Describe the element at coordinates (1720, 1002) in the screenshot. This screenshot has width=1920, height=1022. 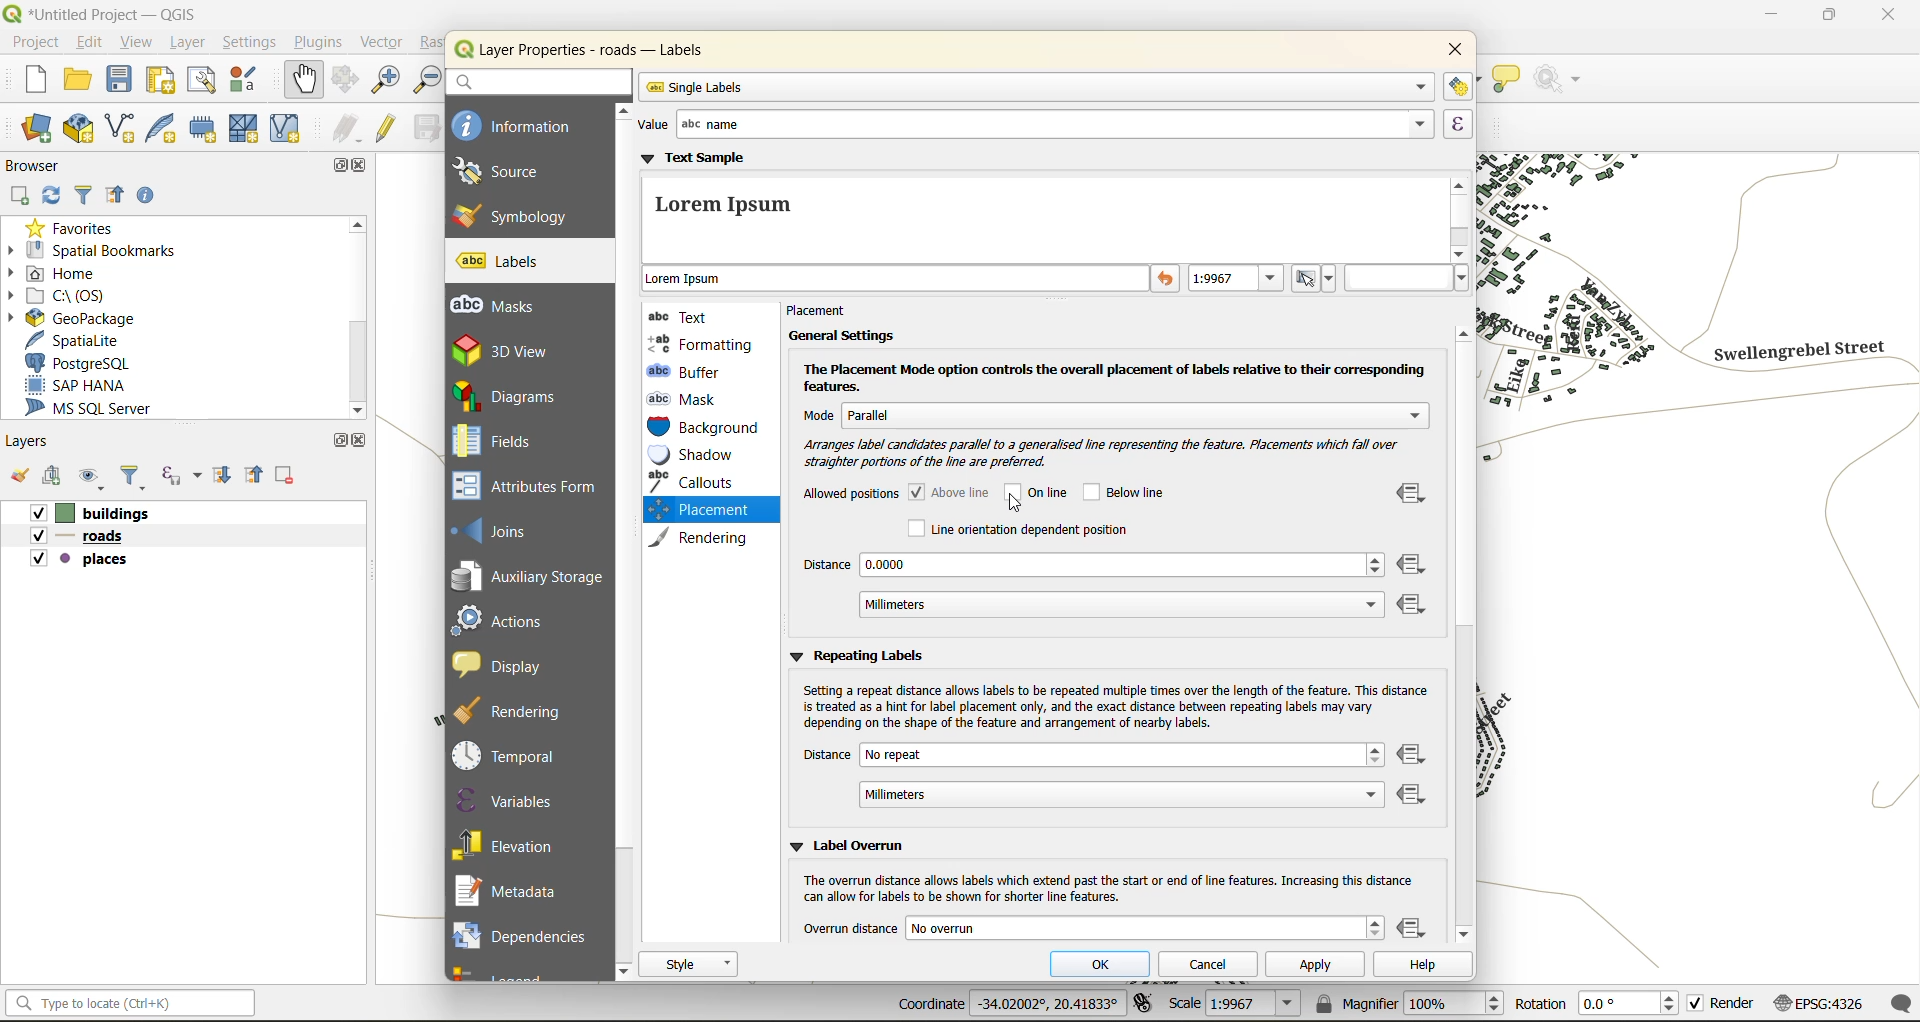
I see `render` at that location.